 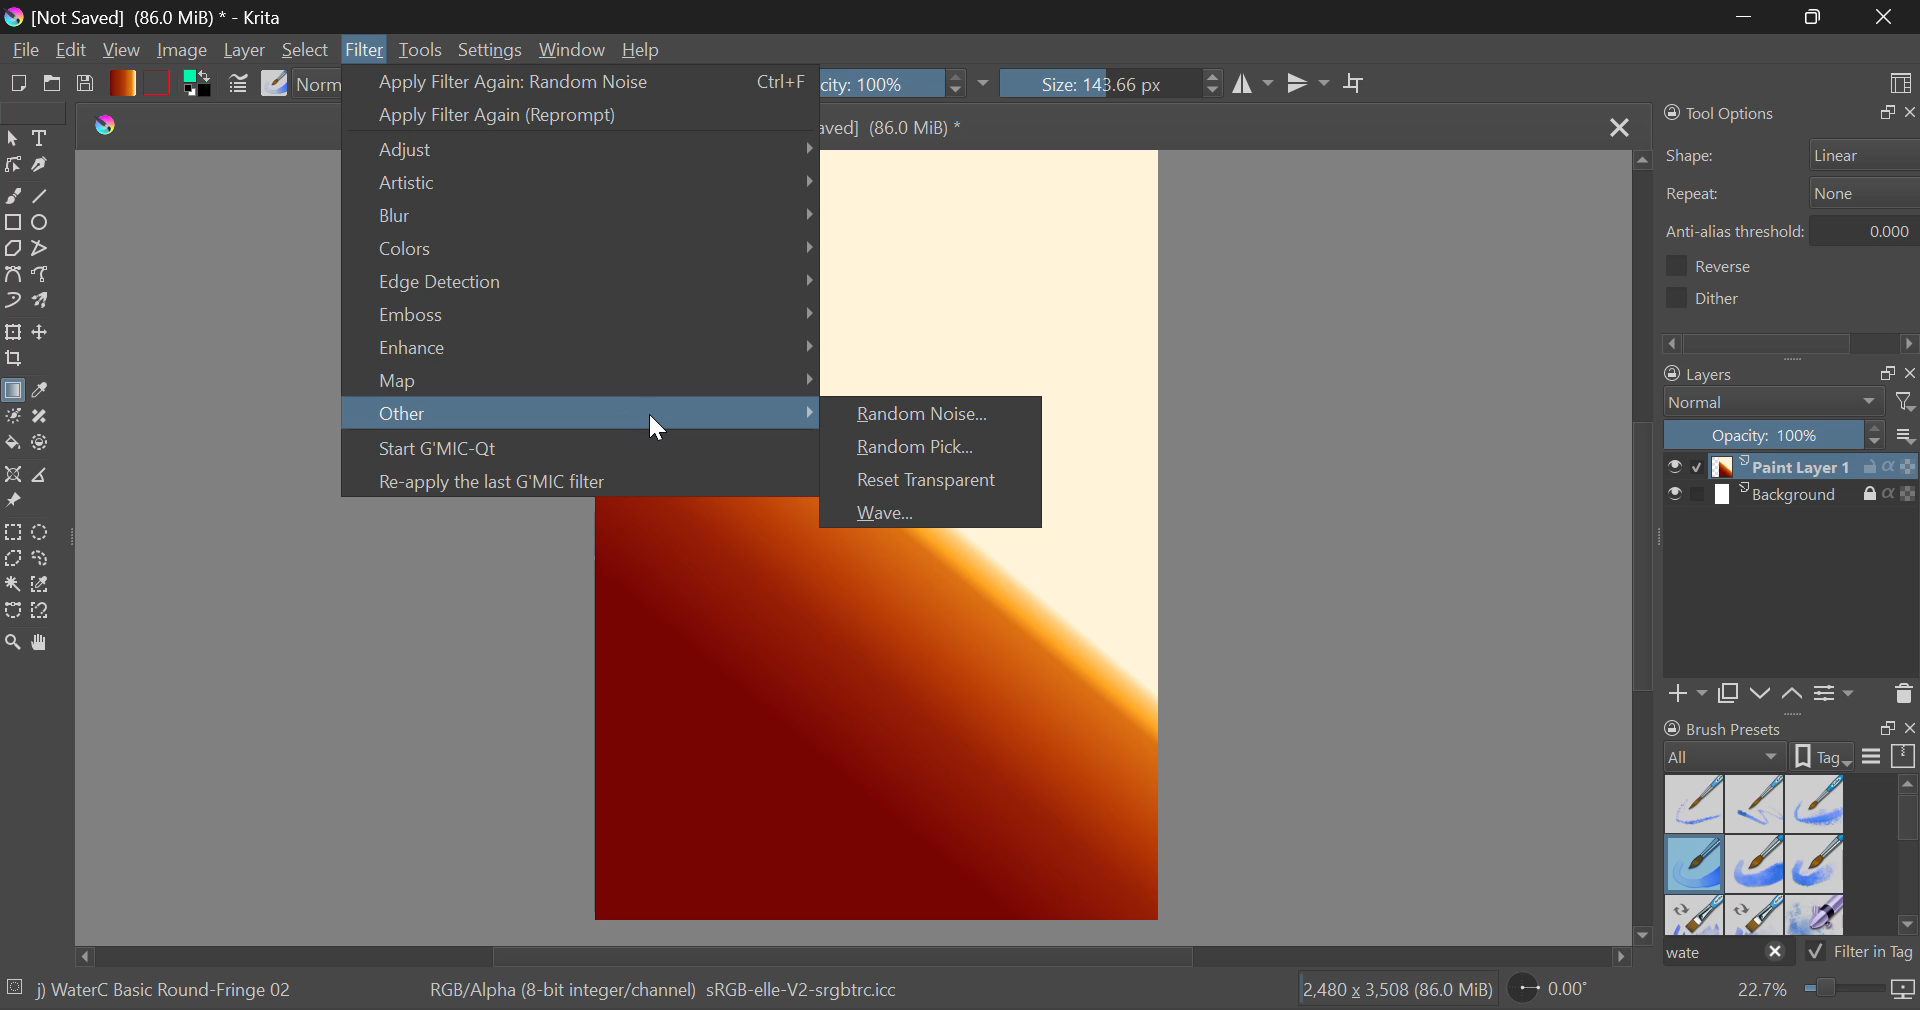 What do you see at coordinates (120, 51) in the screenshot?
I see `View` at bounding box center [120, 51].